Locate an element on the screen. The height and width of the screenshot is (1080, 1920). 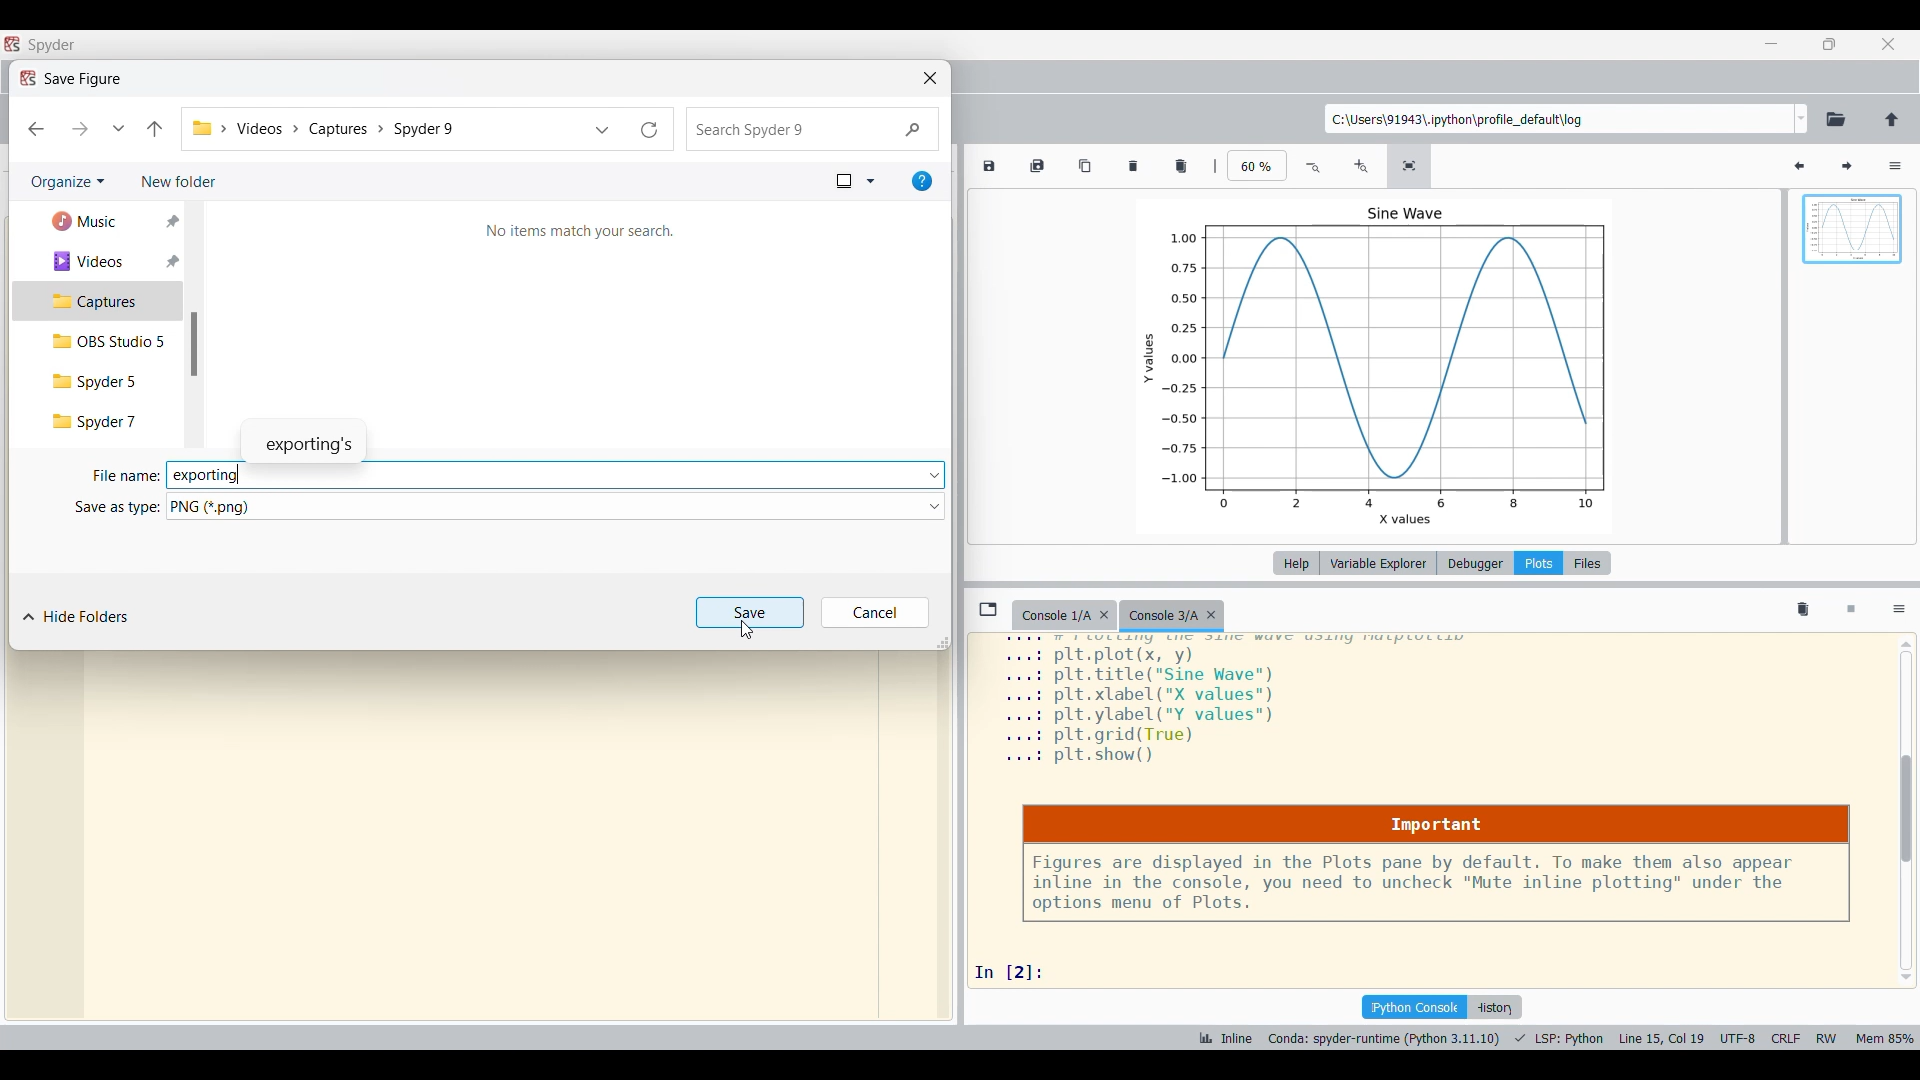
Captures, current selection highlighted is located at coordinates (97, 301).